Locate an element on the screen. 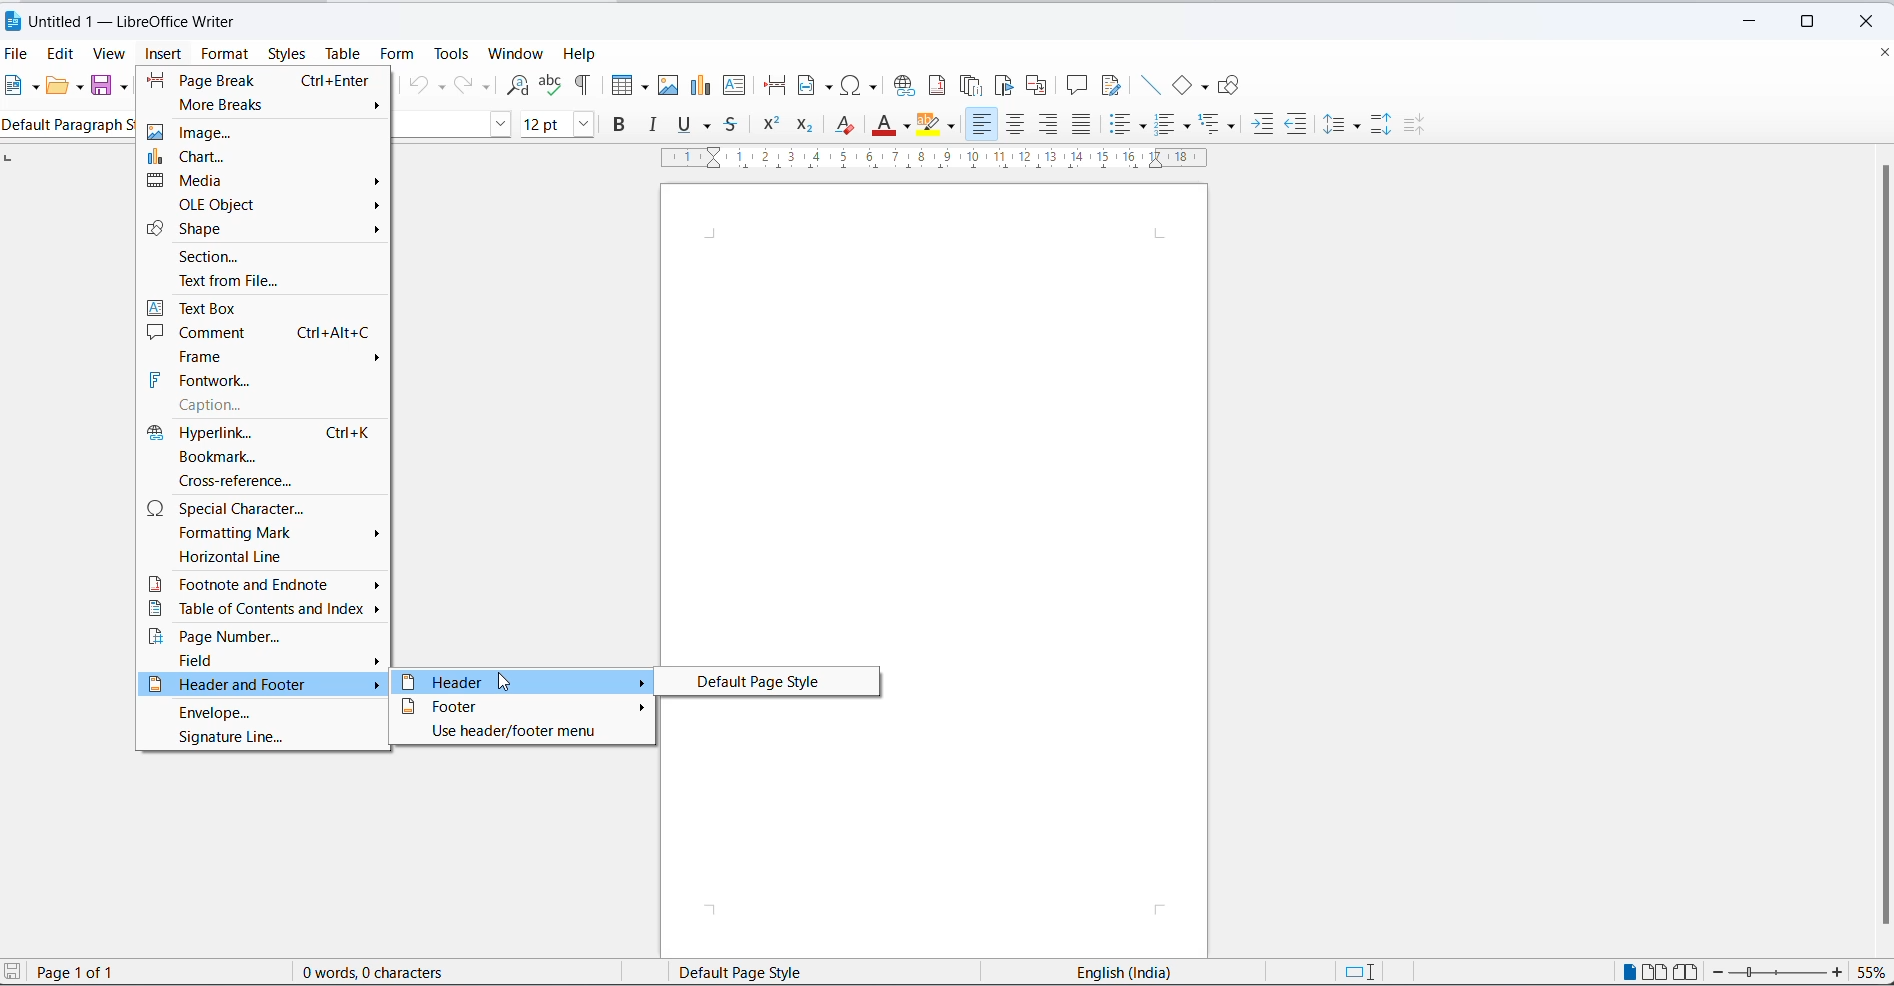 The height and width of the screenshot is (986, 1894). media is located at coordinates (266, 180).